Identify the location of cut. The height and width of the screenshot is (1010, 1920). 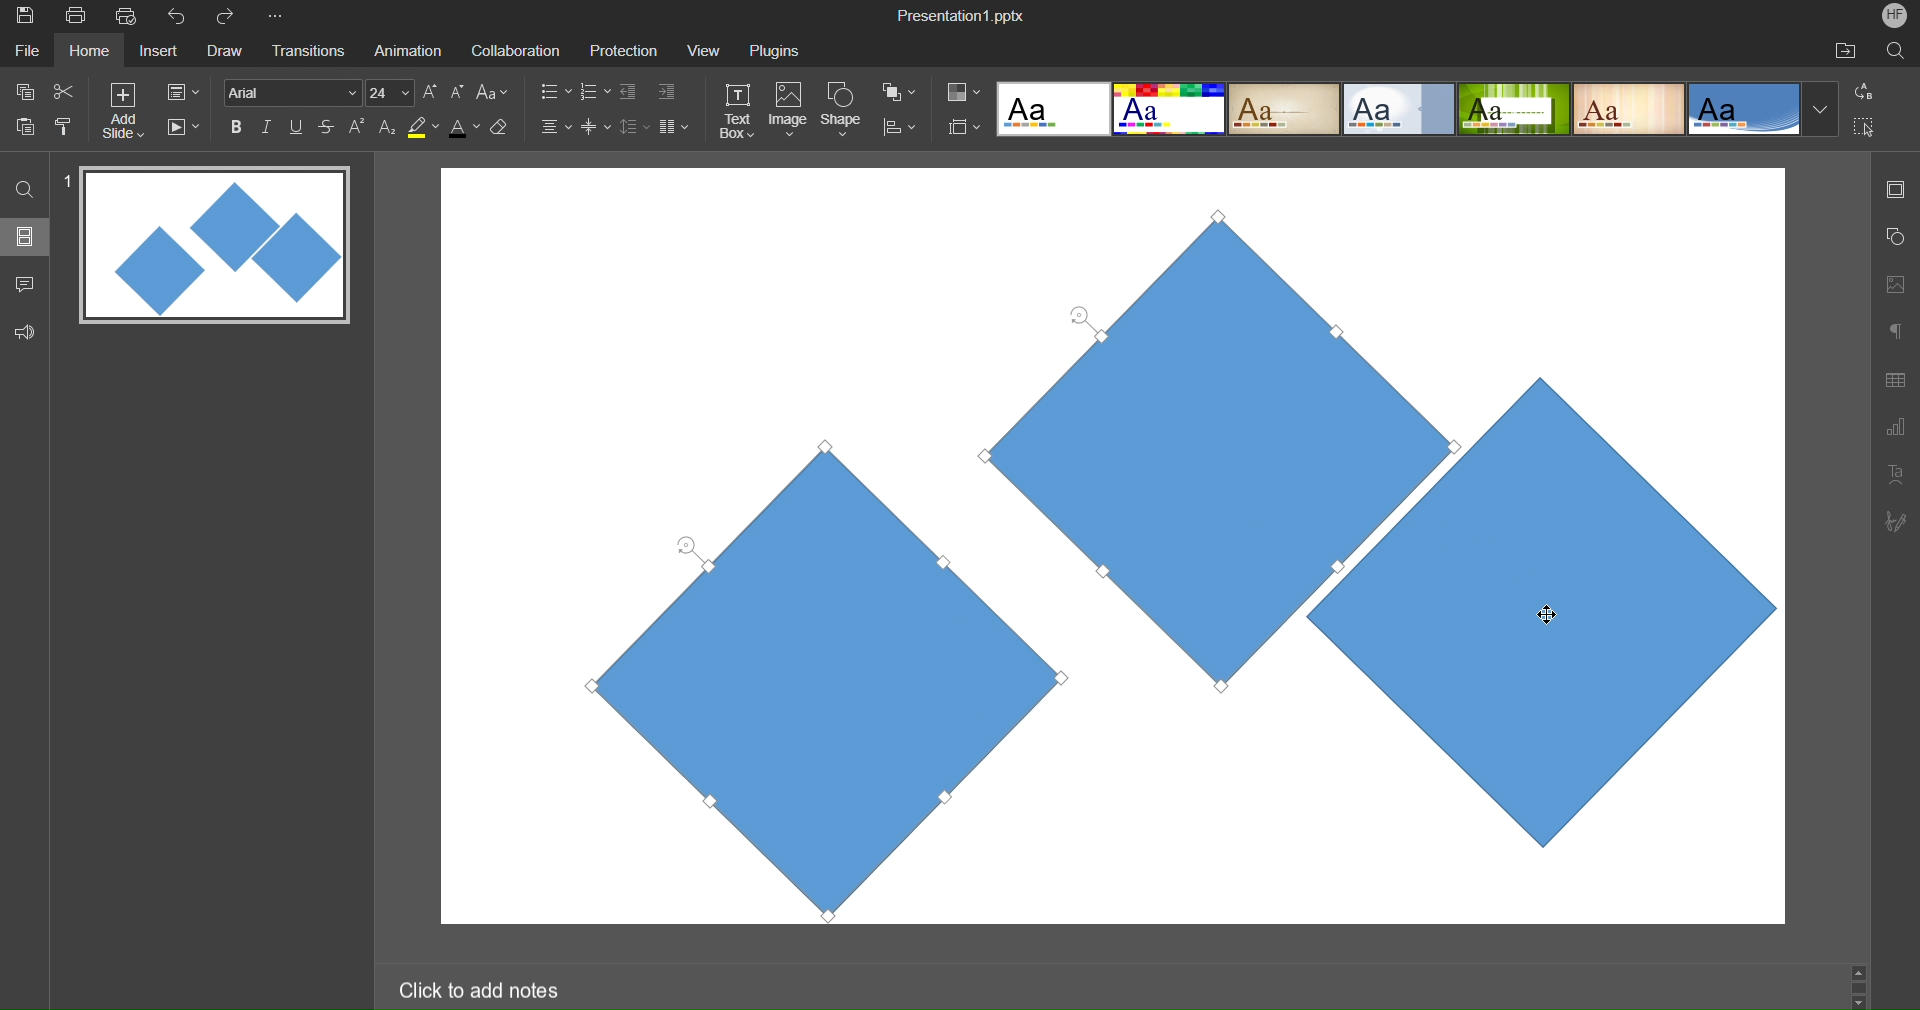
(64, 90).